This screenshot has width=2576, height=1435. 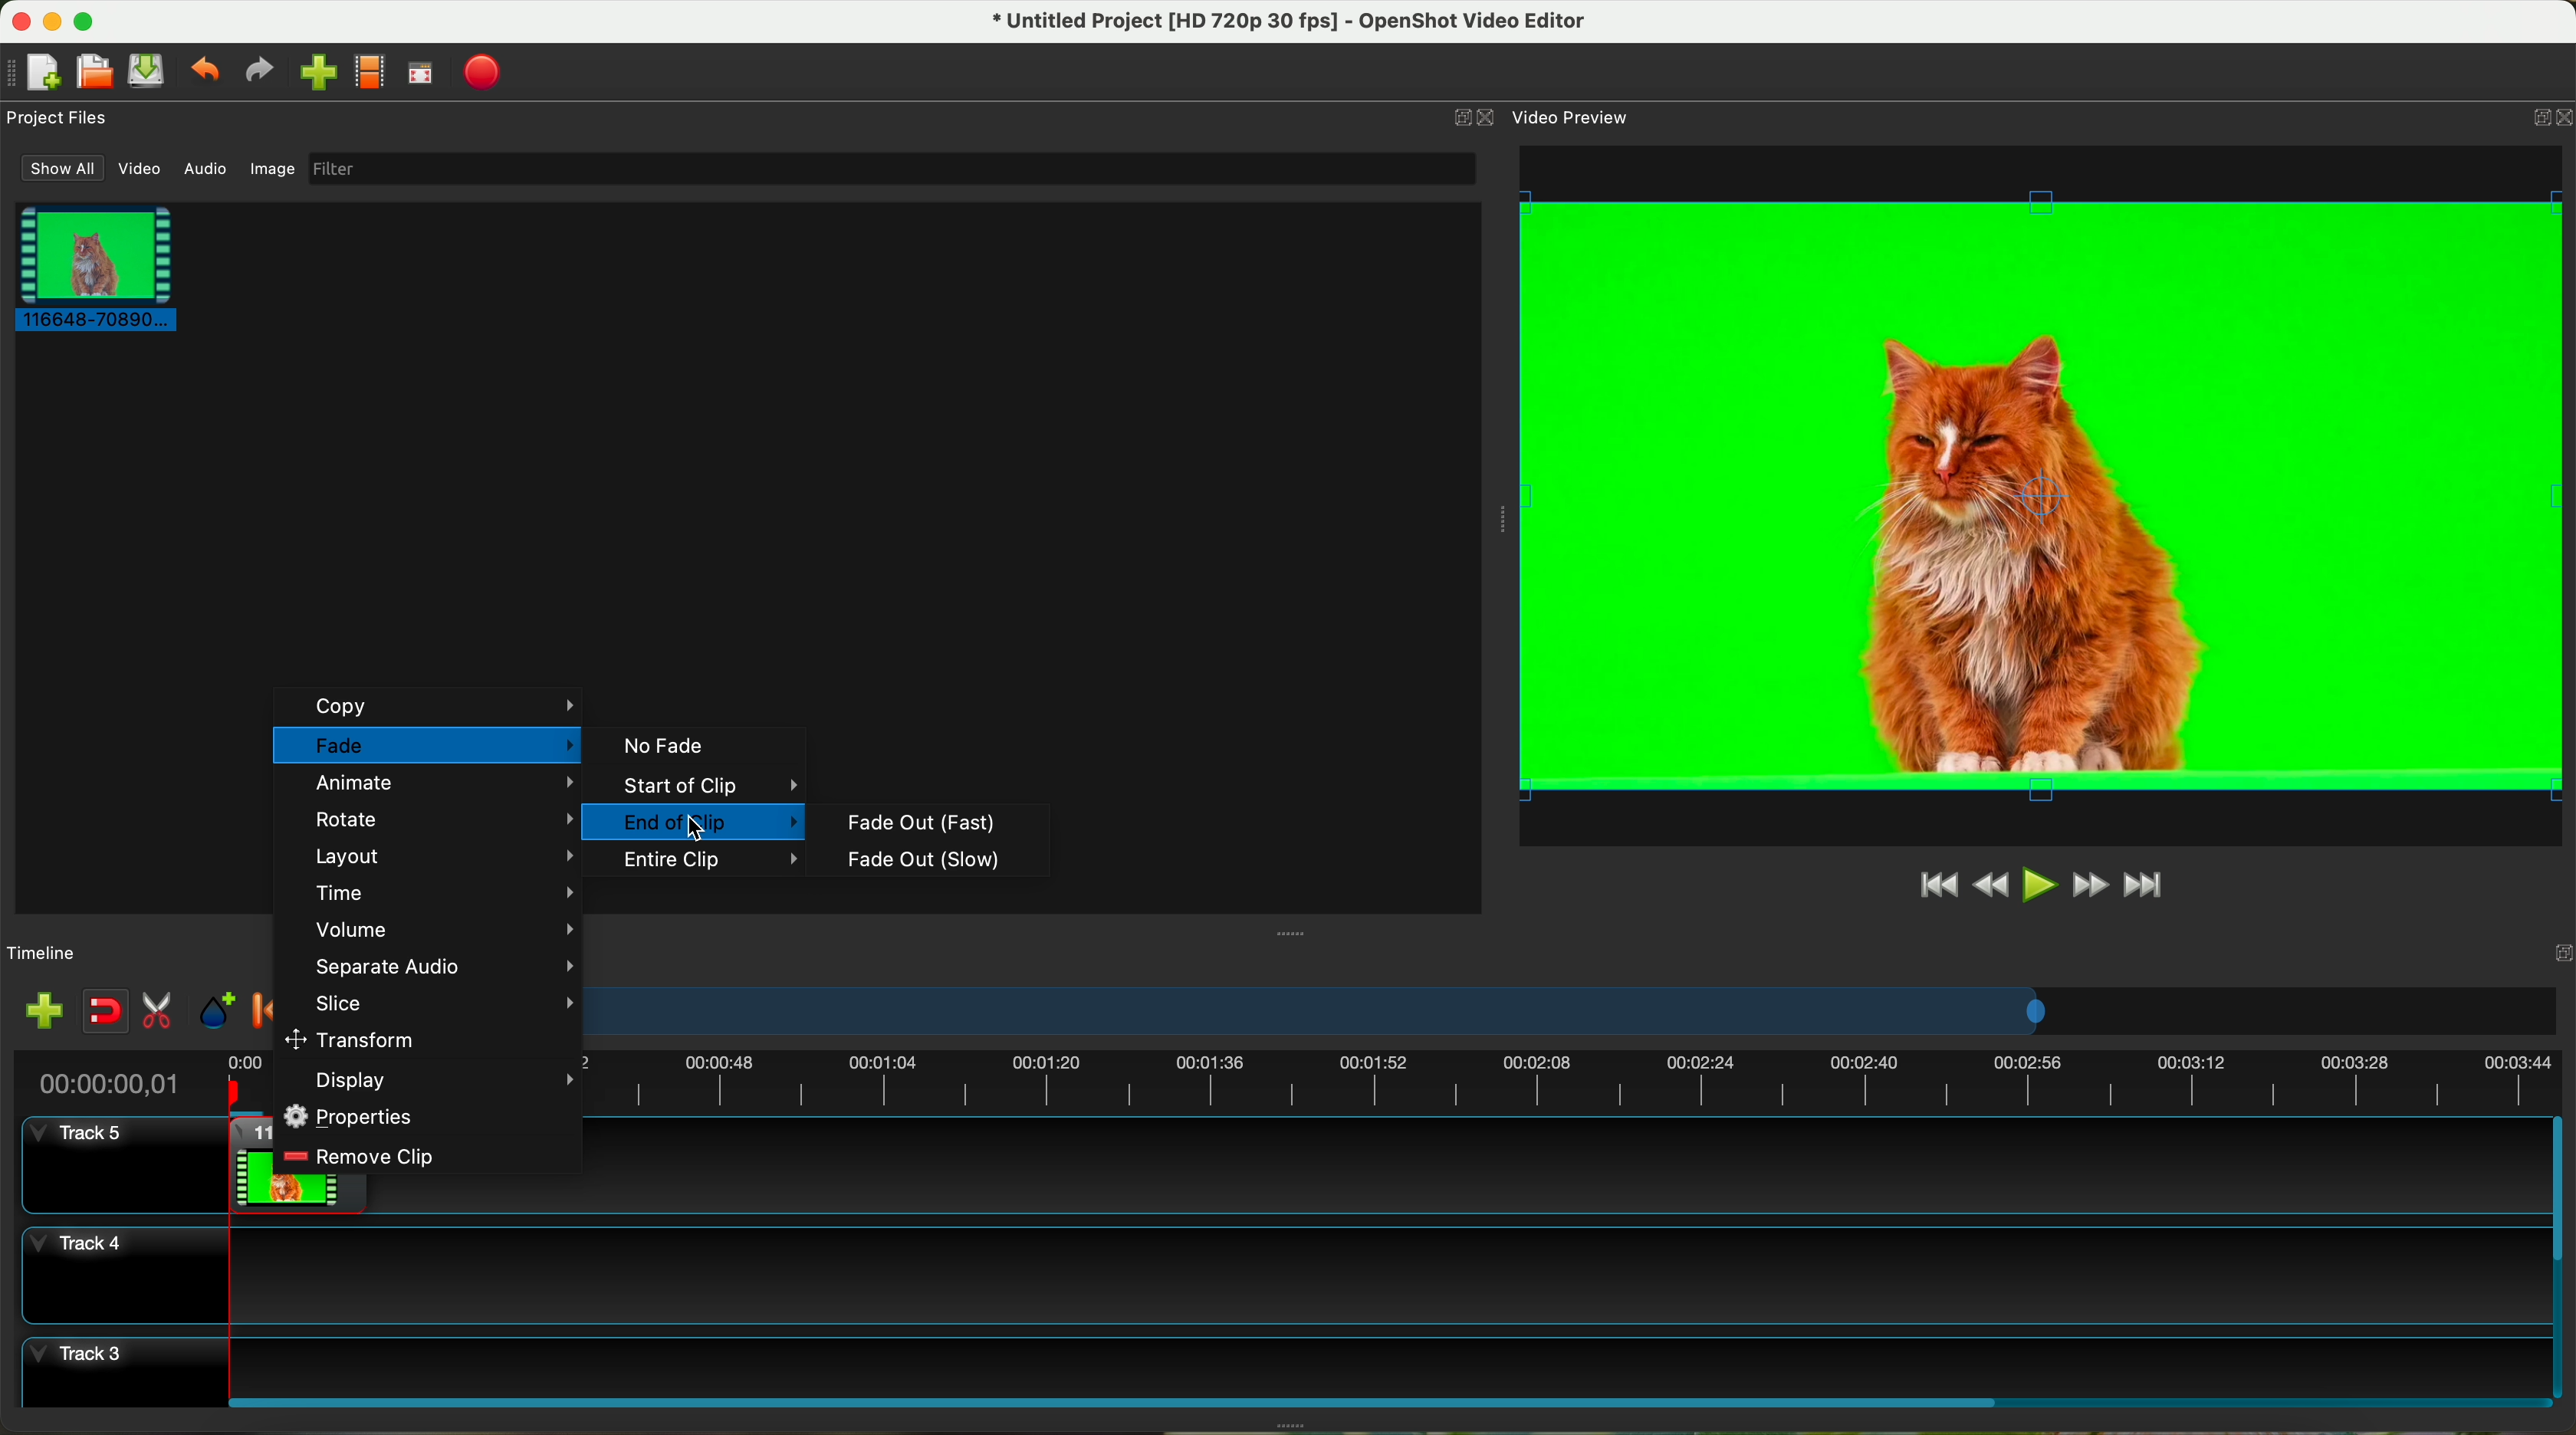 I want to click on fade out, so click(x=919, y=823).